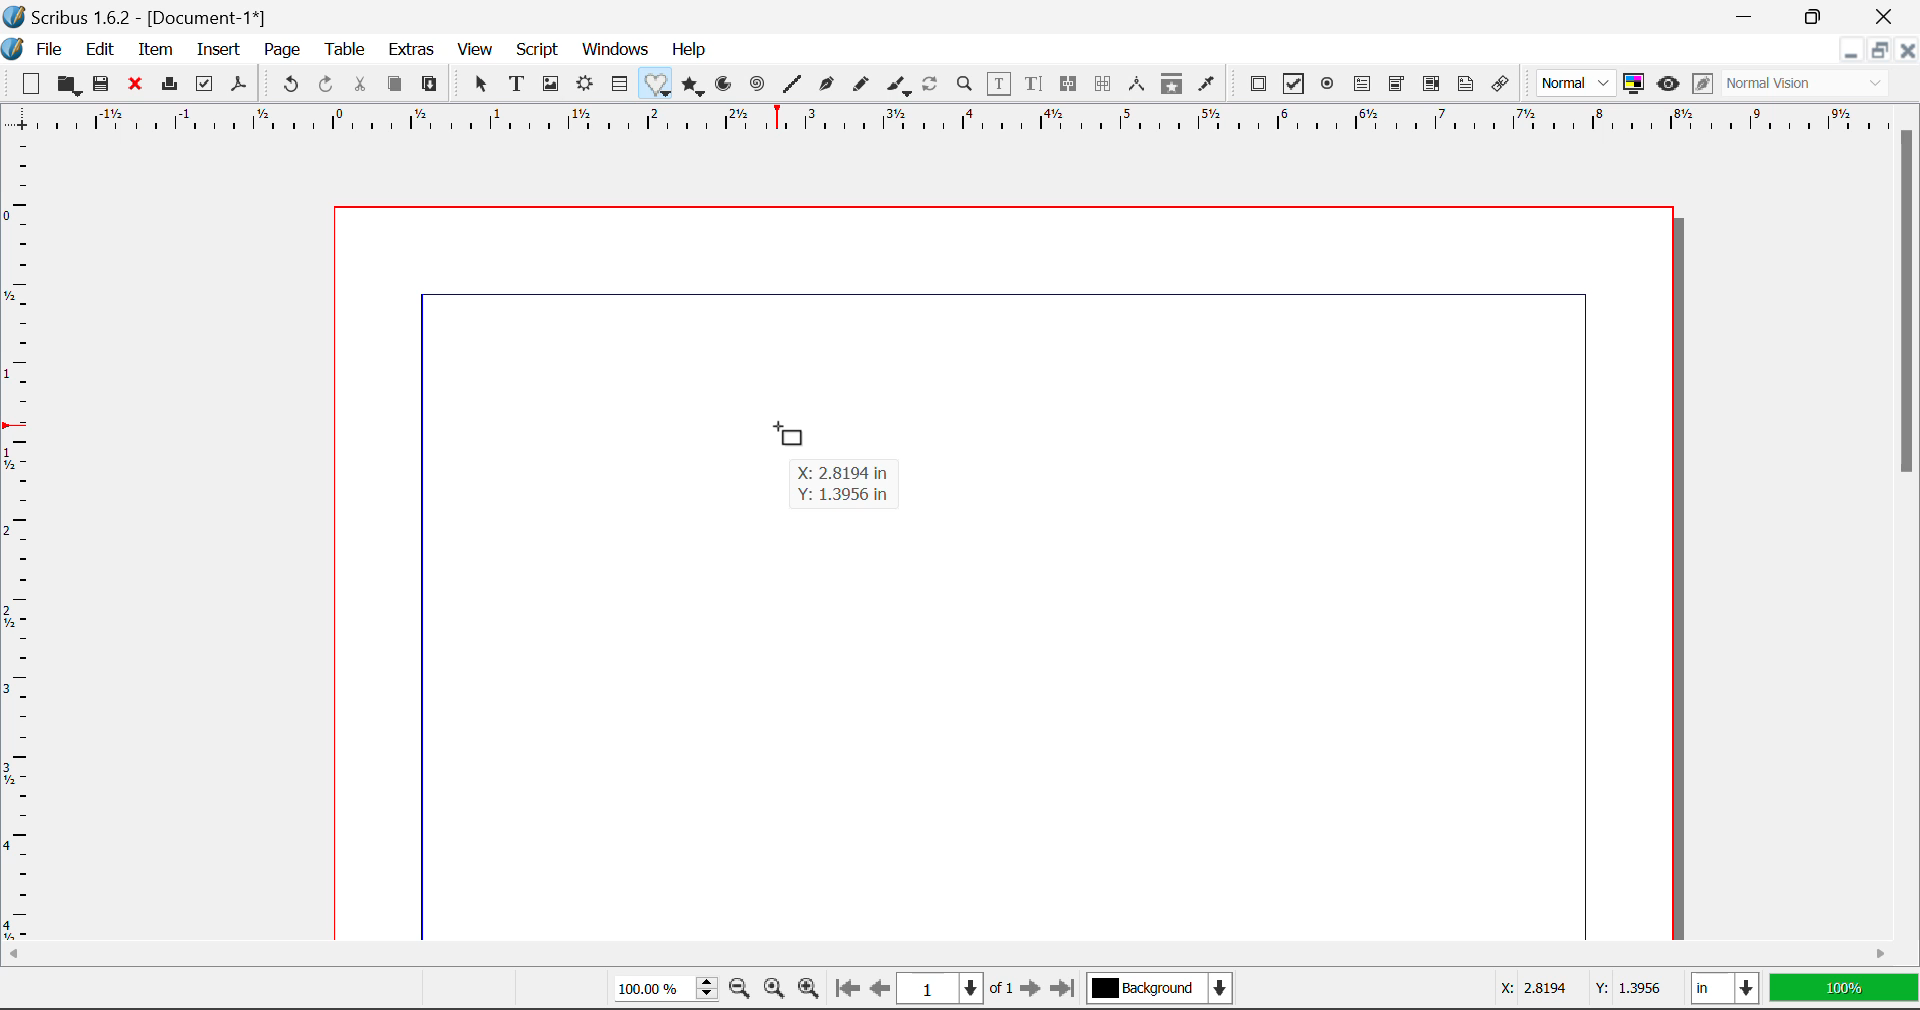  I want to click on Restore Down, so click(1750, 15).